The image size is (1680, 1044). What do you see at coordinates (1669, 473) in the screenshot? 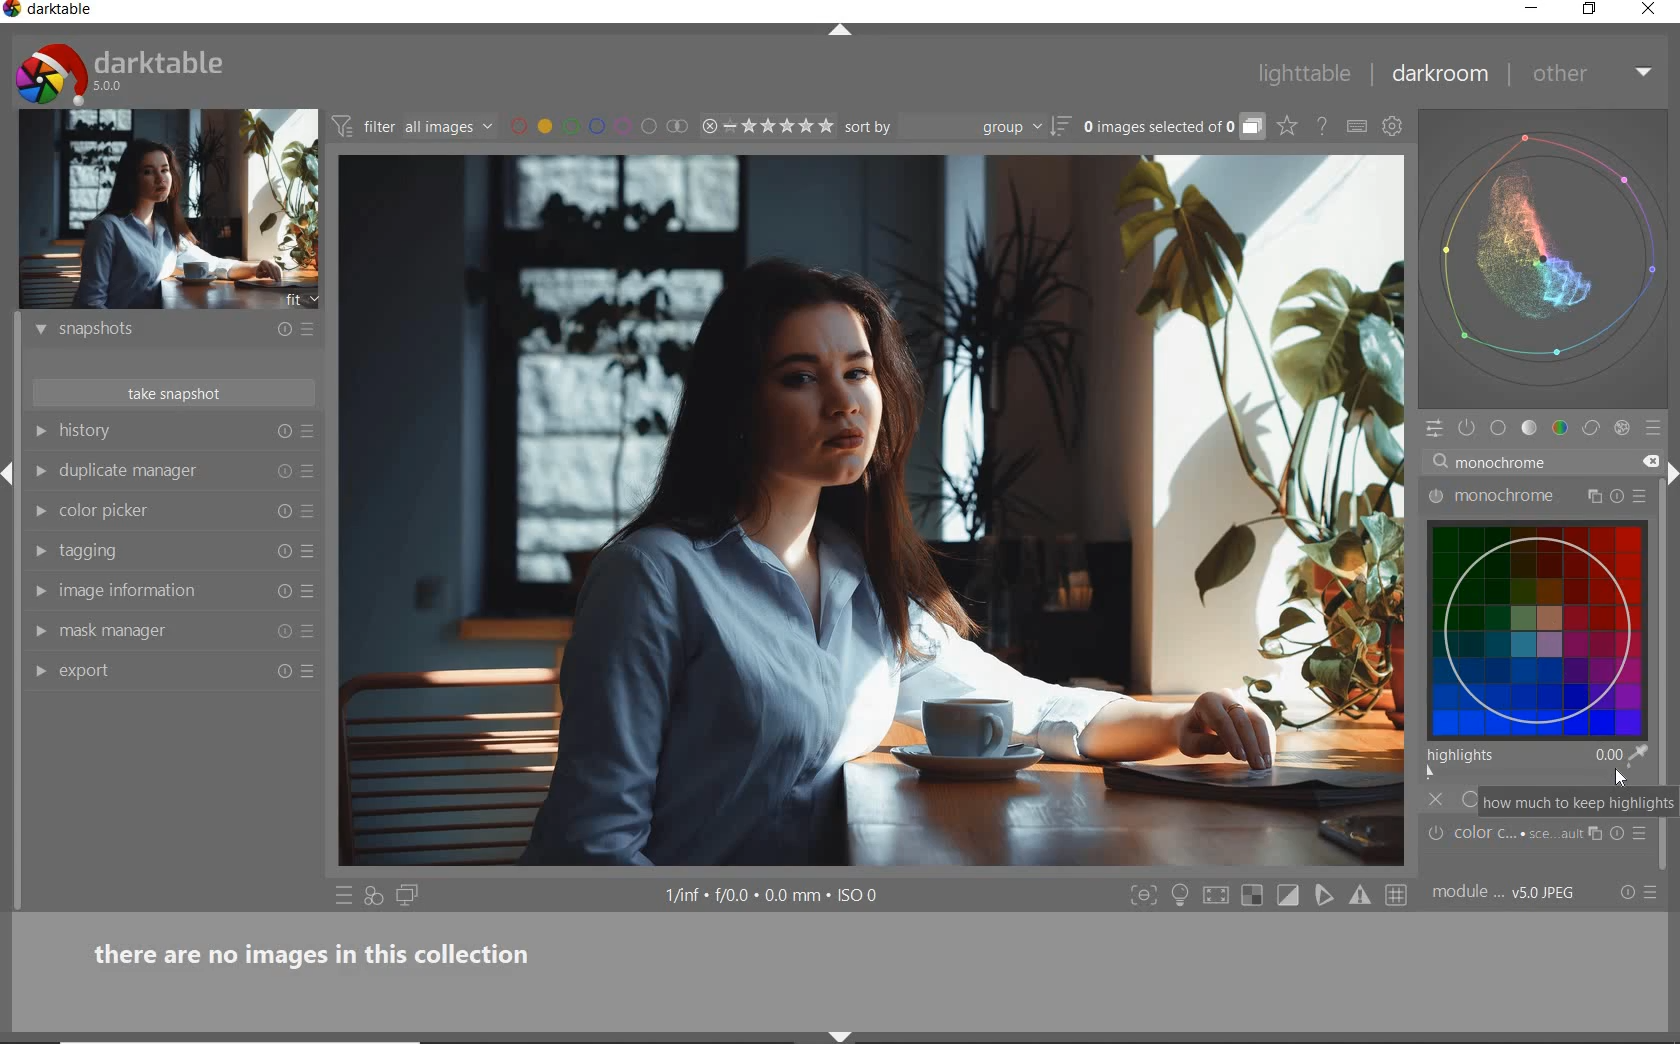
I see `shift+ctrl+r` at bounding box center [1669, 473].